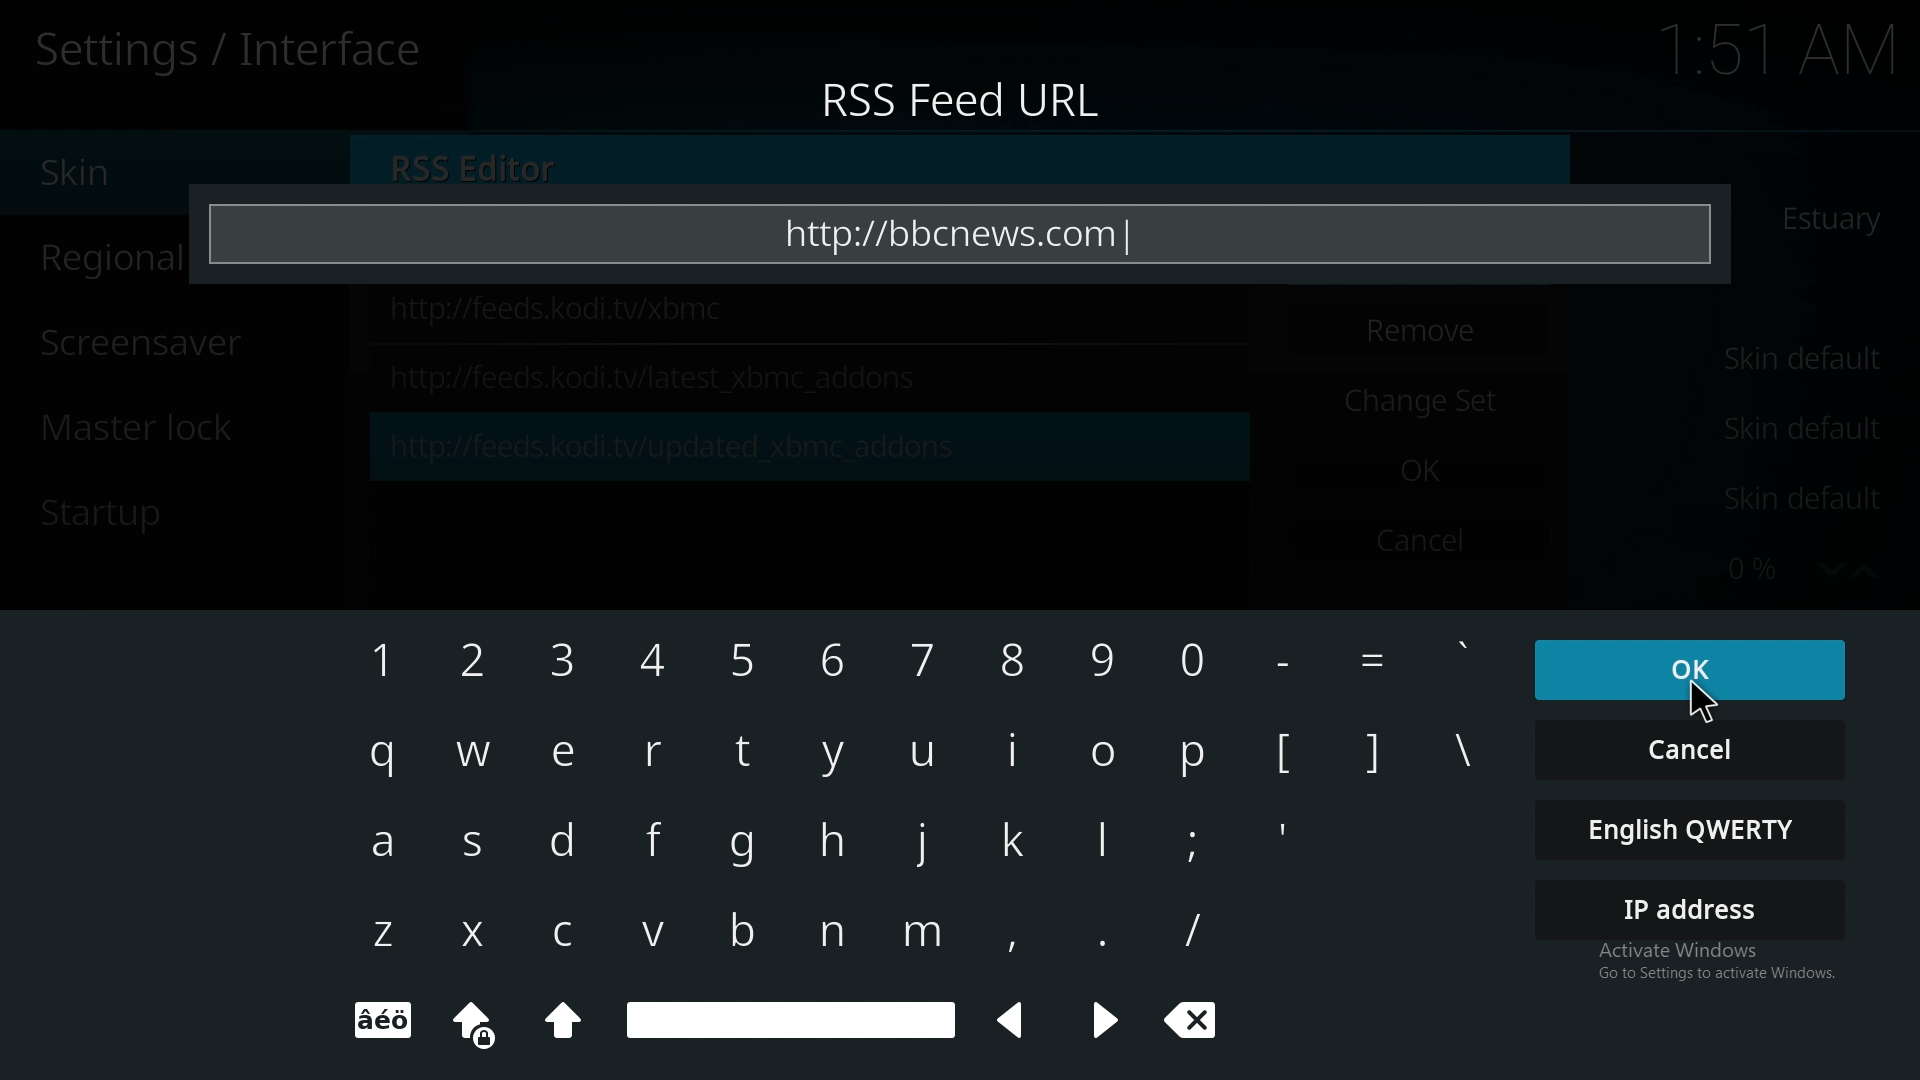 Image resolution: width=1920 pixels, height=1080 pixels. Describe the element at coordinates (566, 845) in the screenshot. I see `d` at that location.